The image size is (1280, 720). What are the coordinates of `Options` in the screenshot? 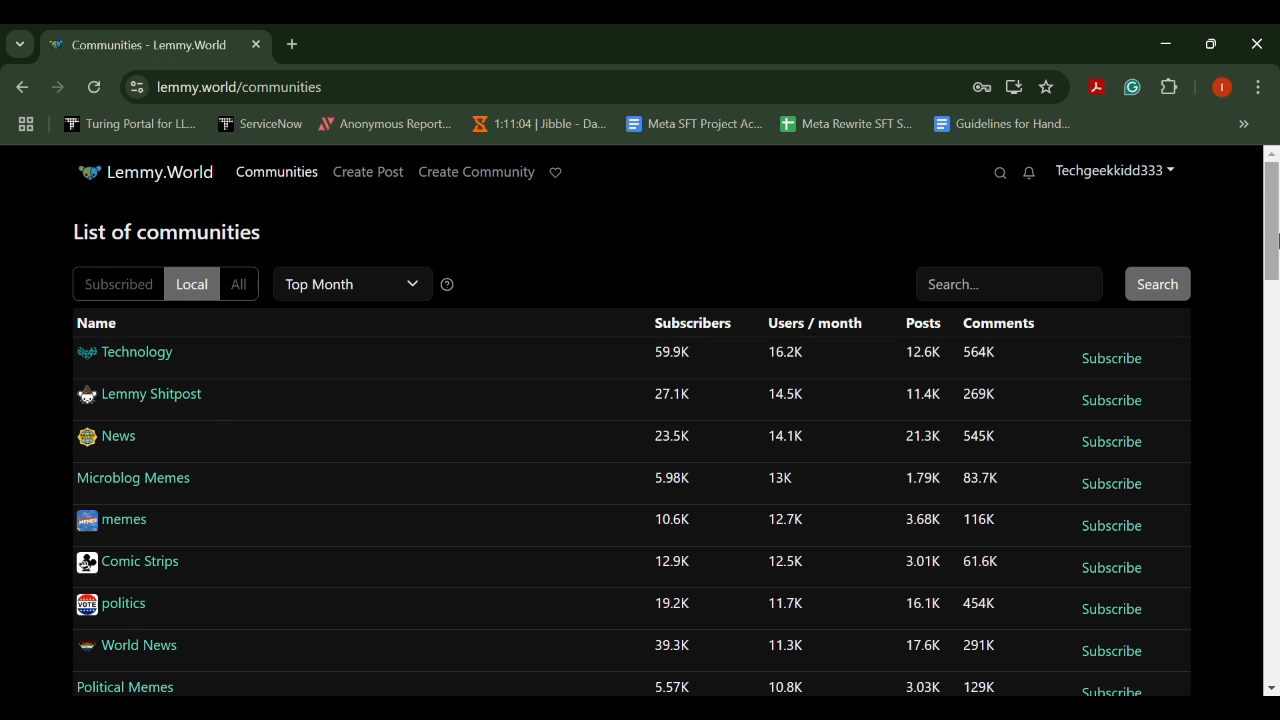 It's located at (1258, 89).